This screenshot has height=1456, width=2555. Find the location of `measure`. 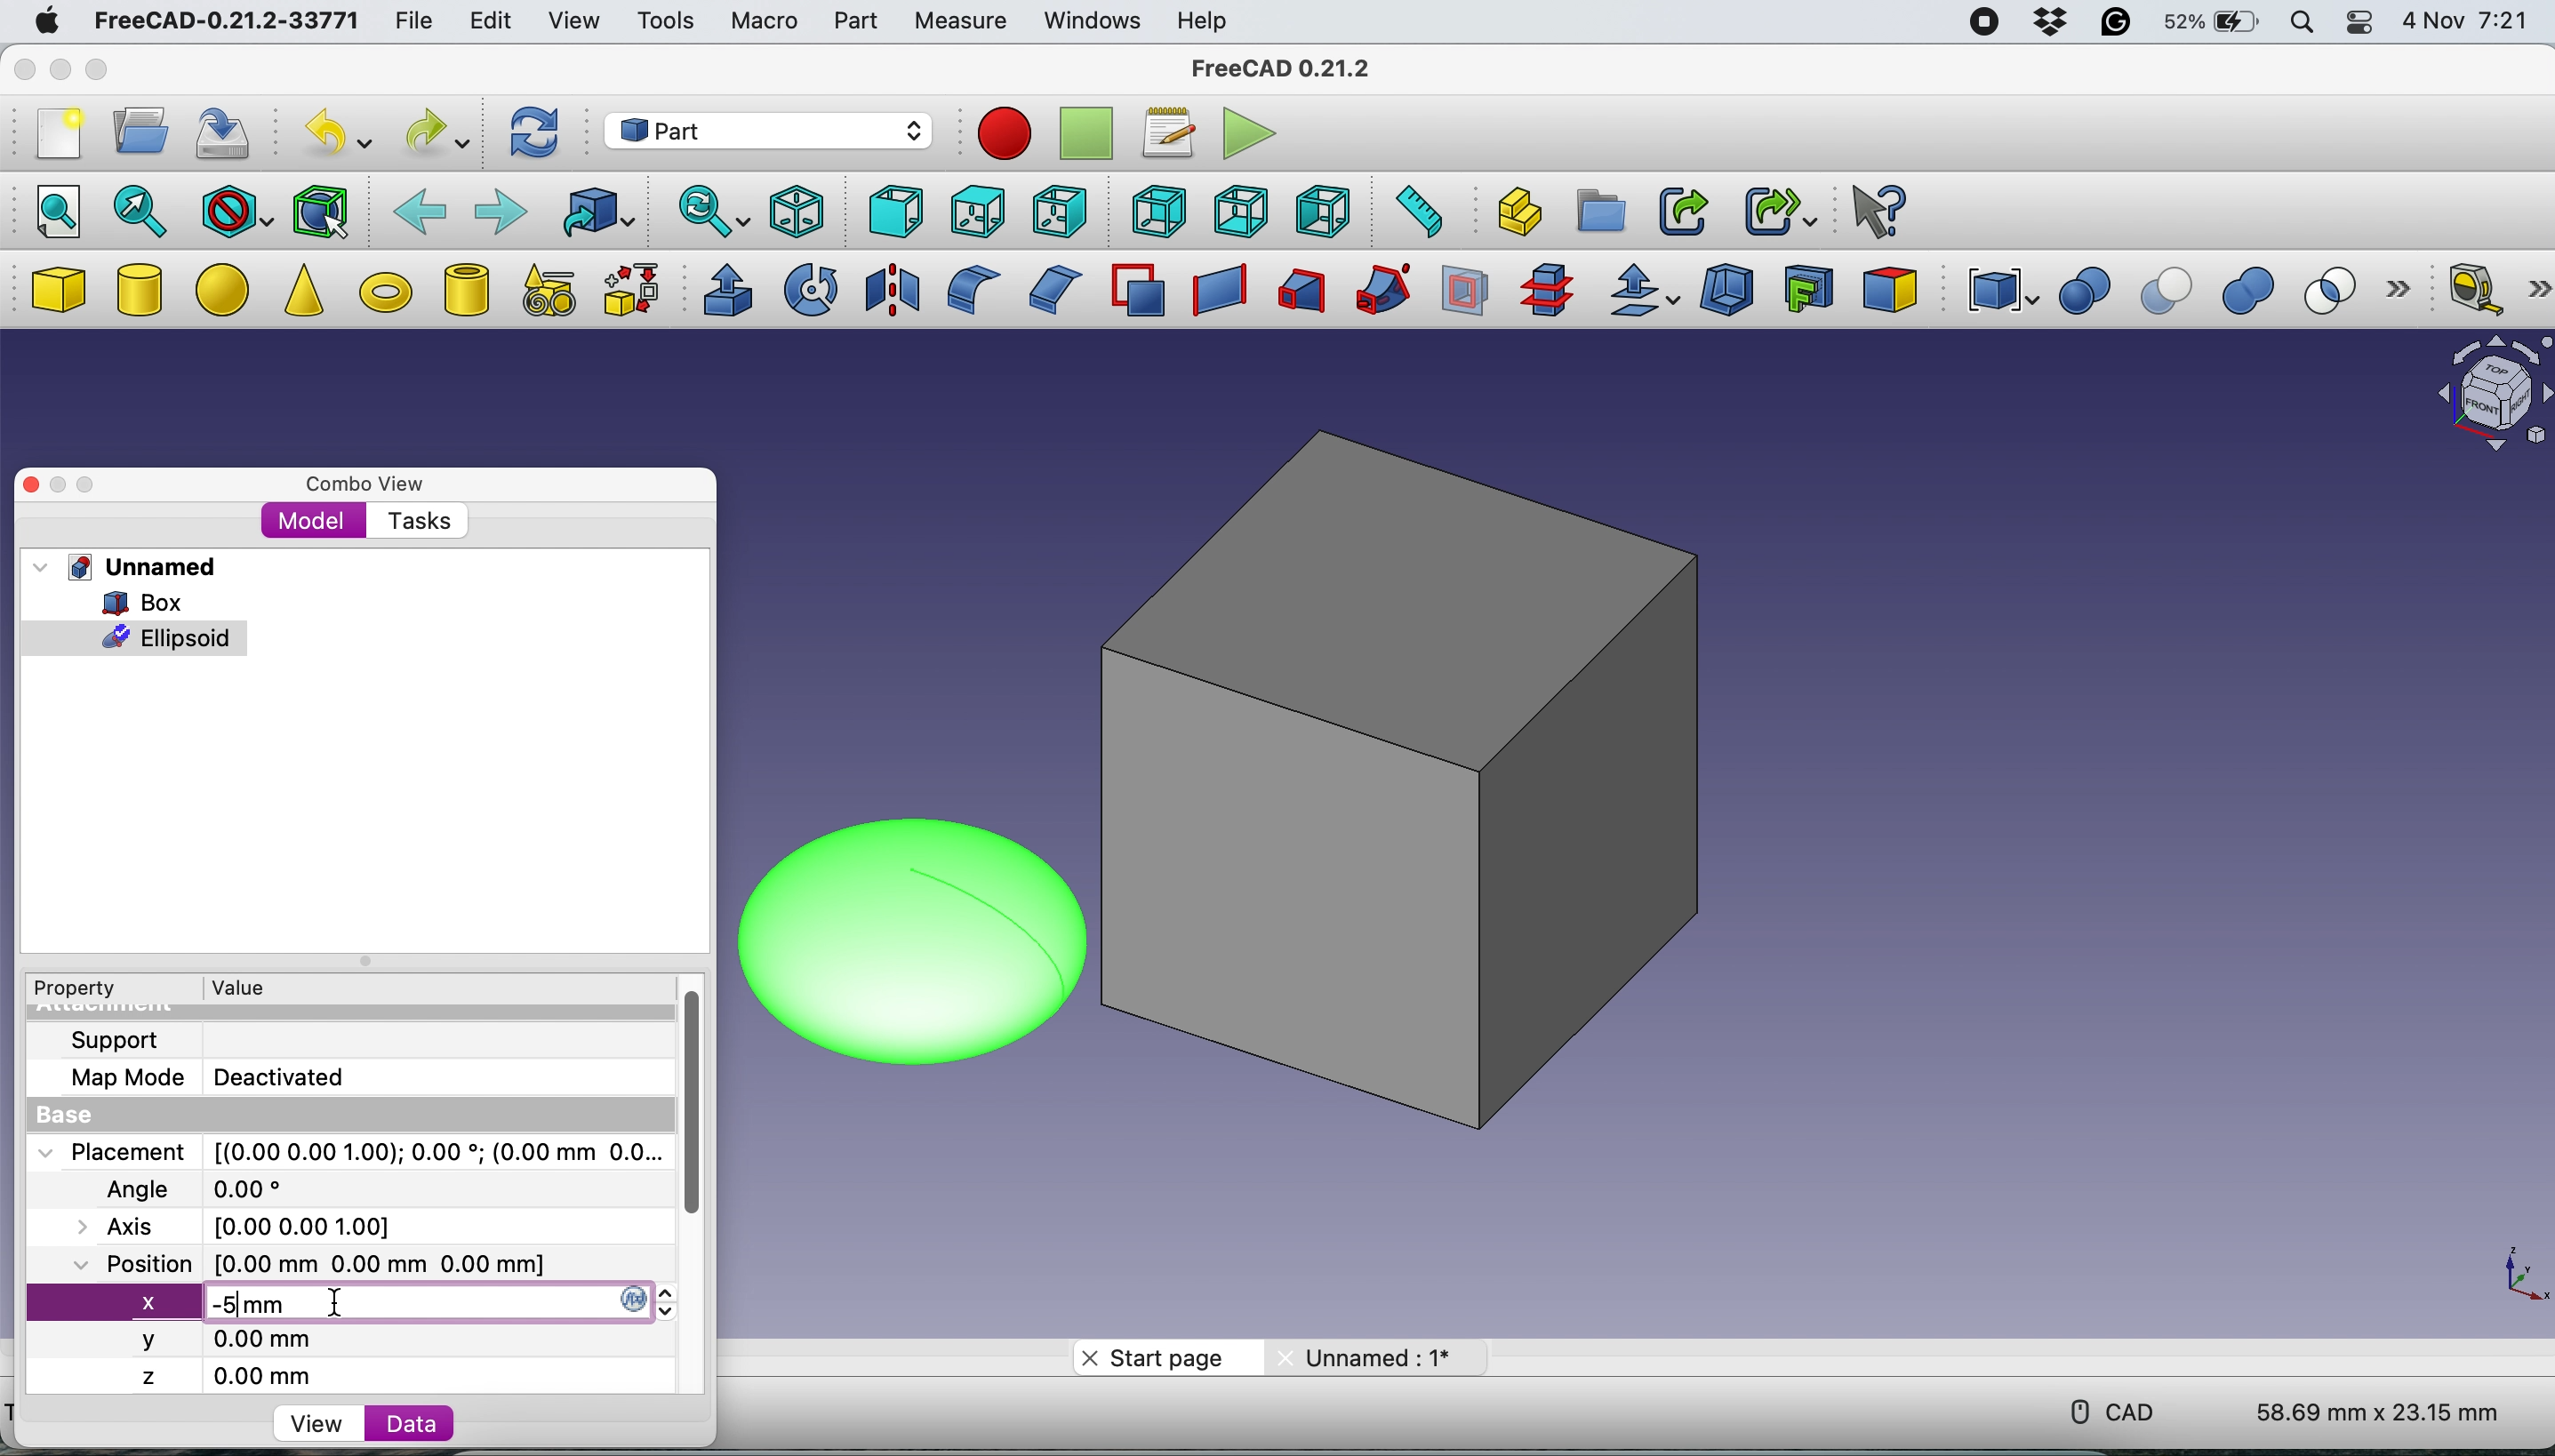

measure is located at coordinates (958, 22).